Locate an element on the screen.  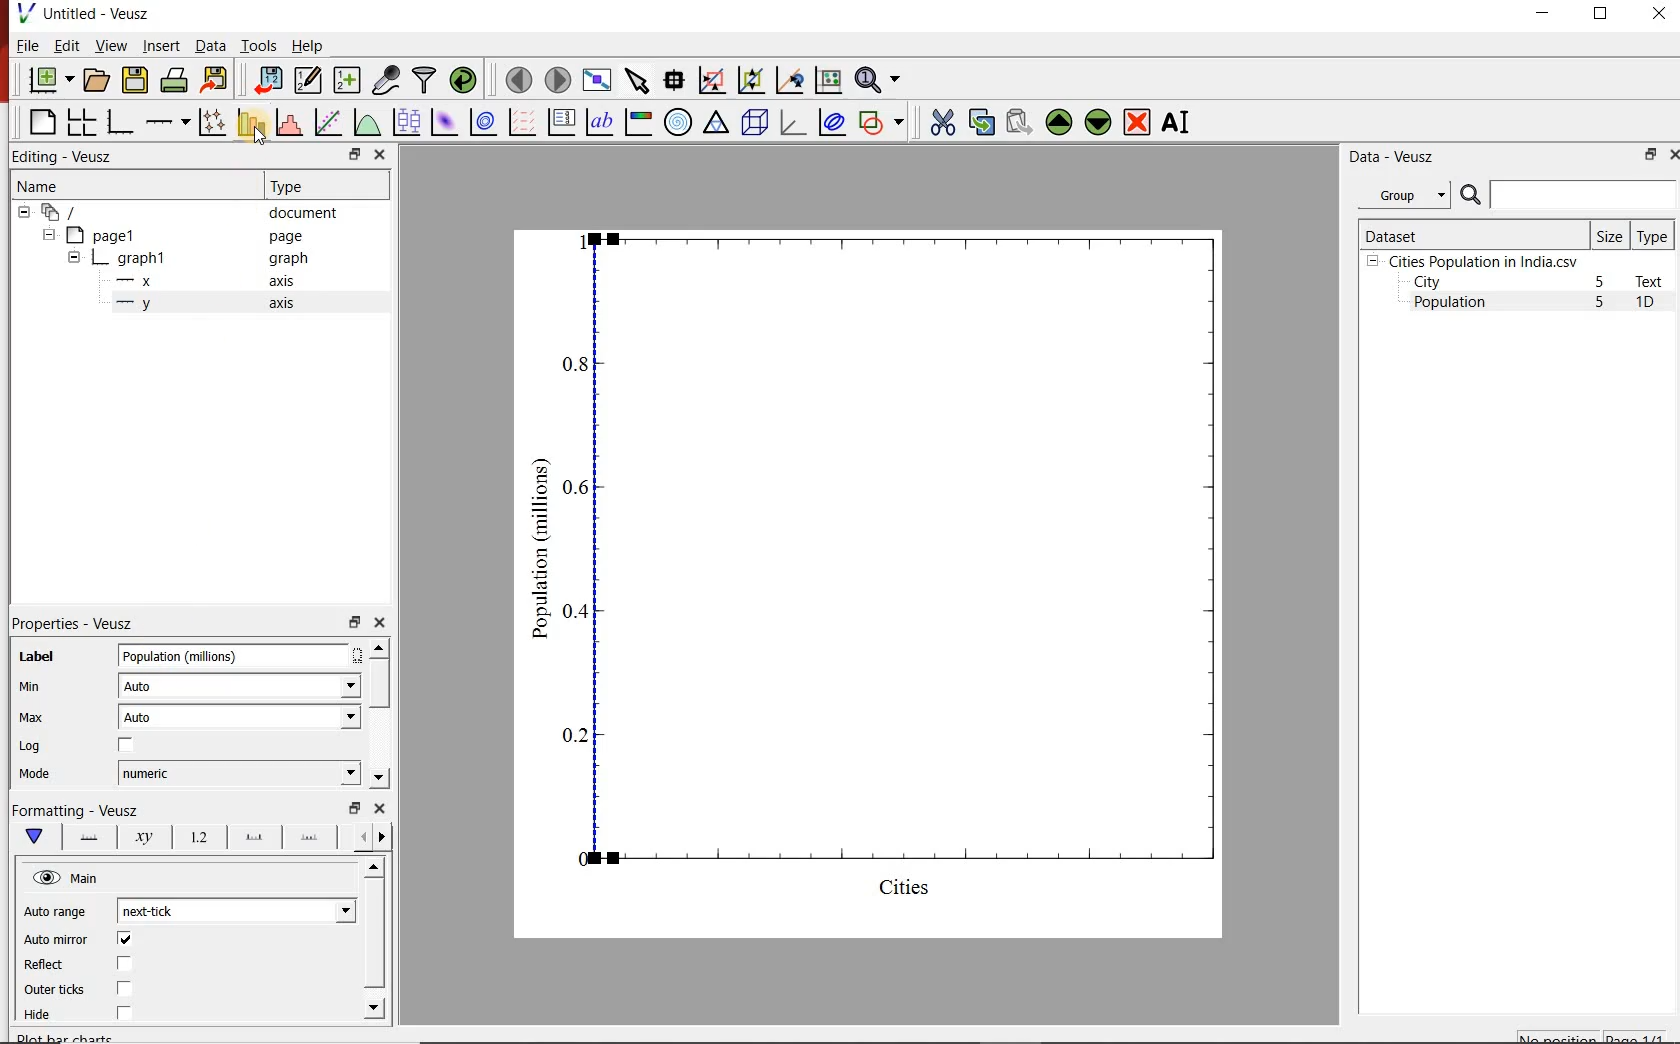
restore is located at coordinates (353, 808).